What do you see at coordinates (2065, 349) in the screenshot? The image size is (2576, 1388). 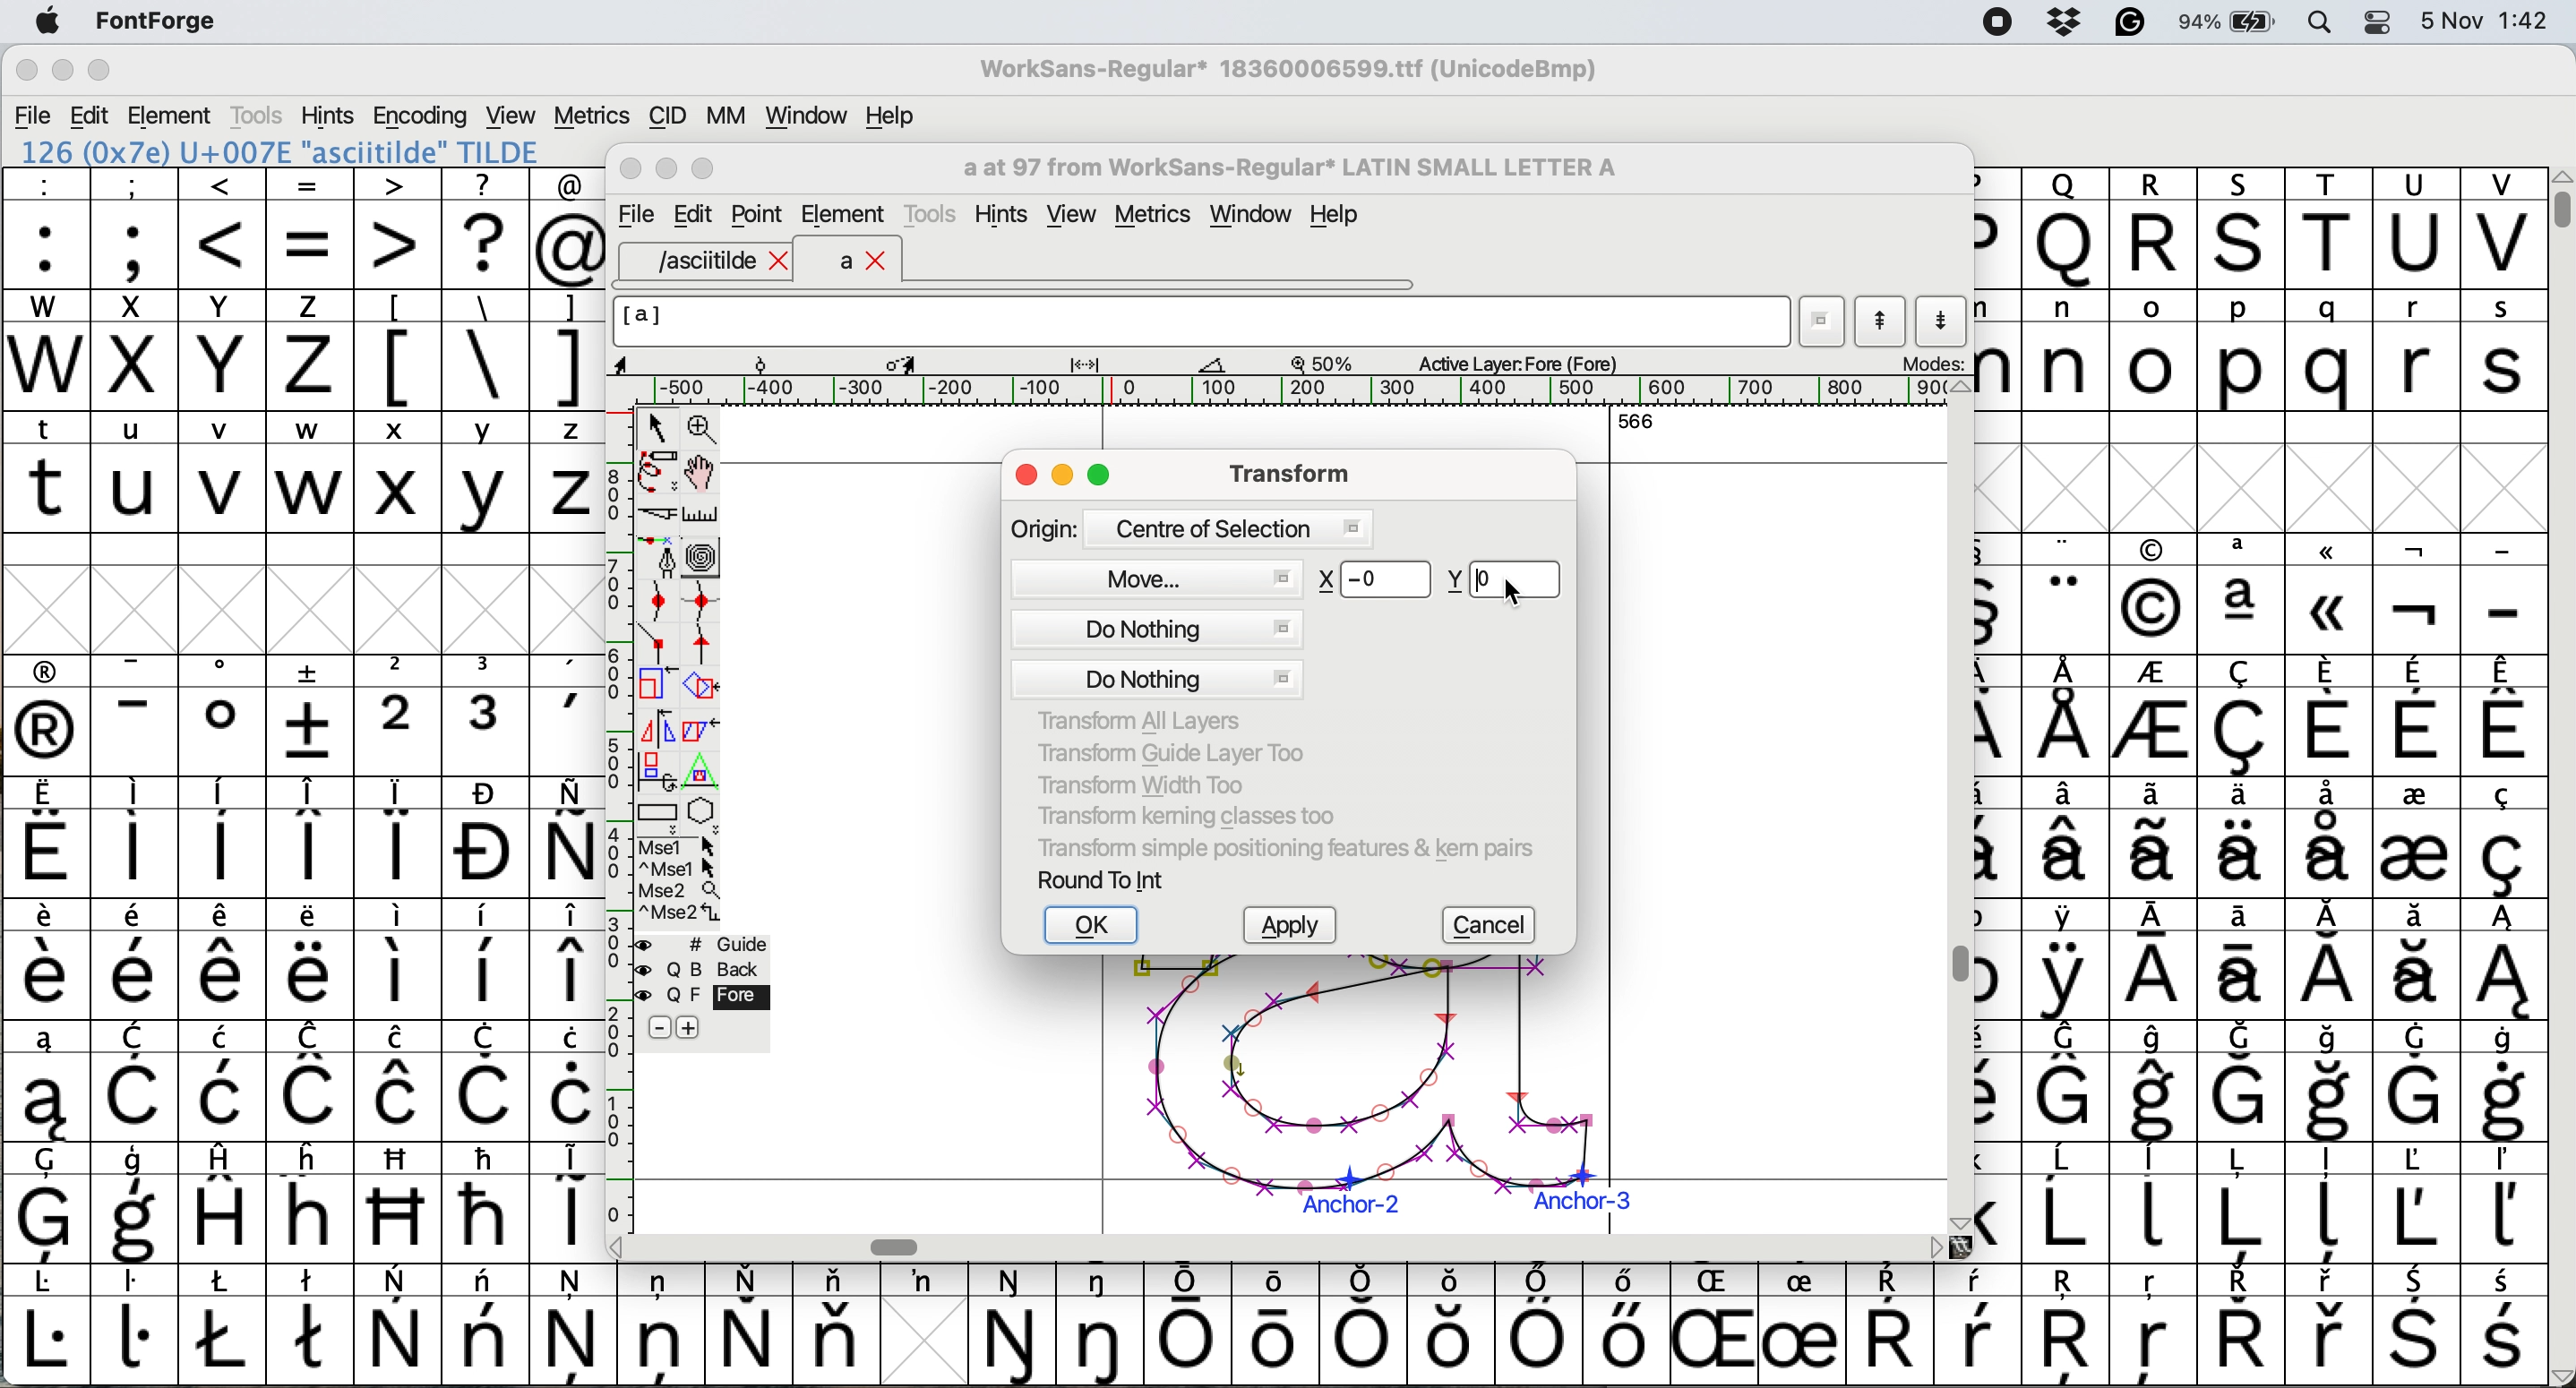 I see `n` at bounding box center [2065, 349].